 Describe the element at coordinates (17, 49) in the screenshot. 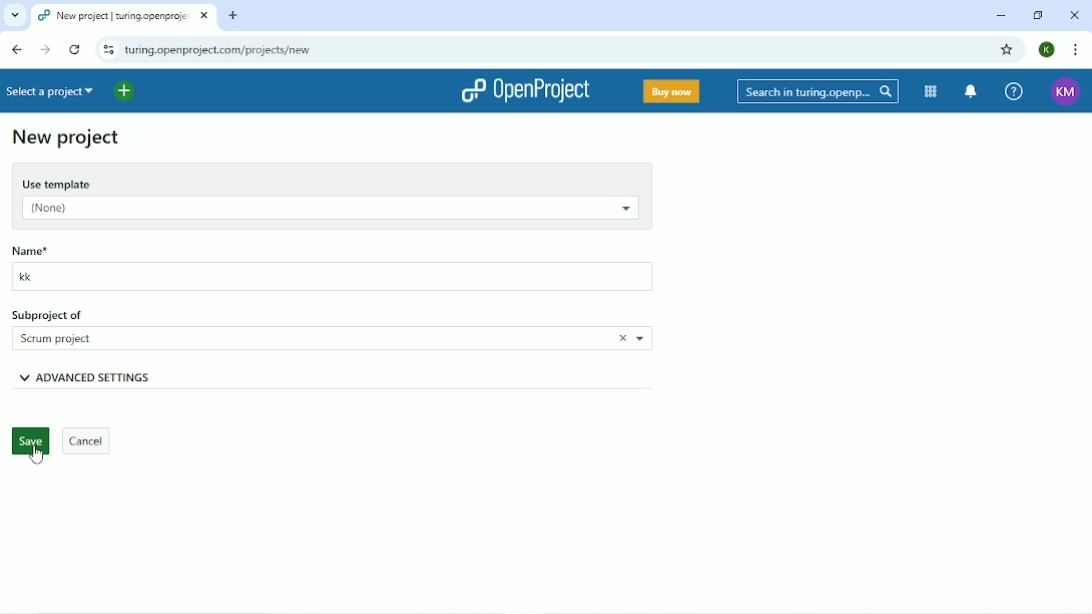

I see `Back` at that location.